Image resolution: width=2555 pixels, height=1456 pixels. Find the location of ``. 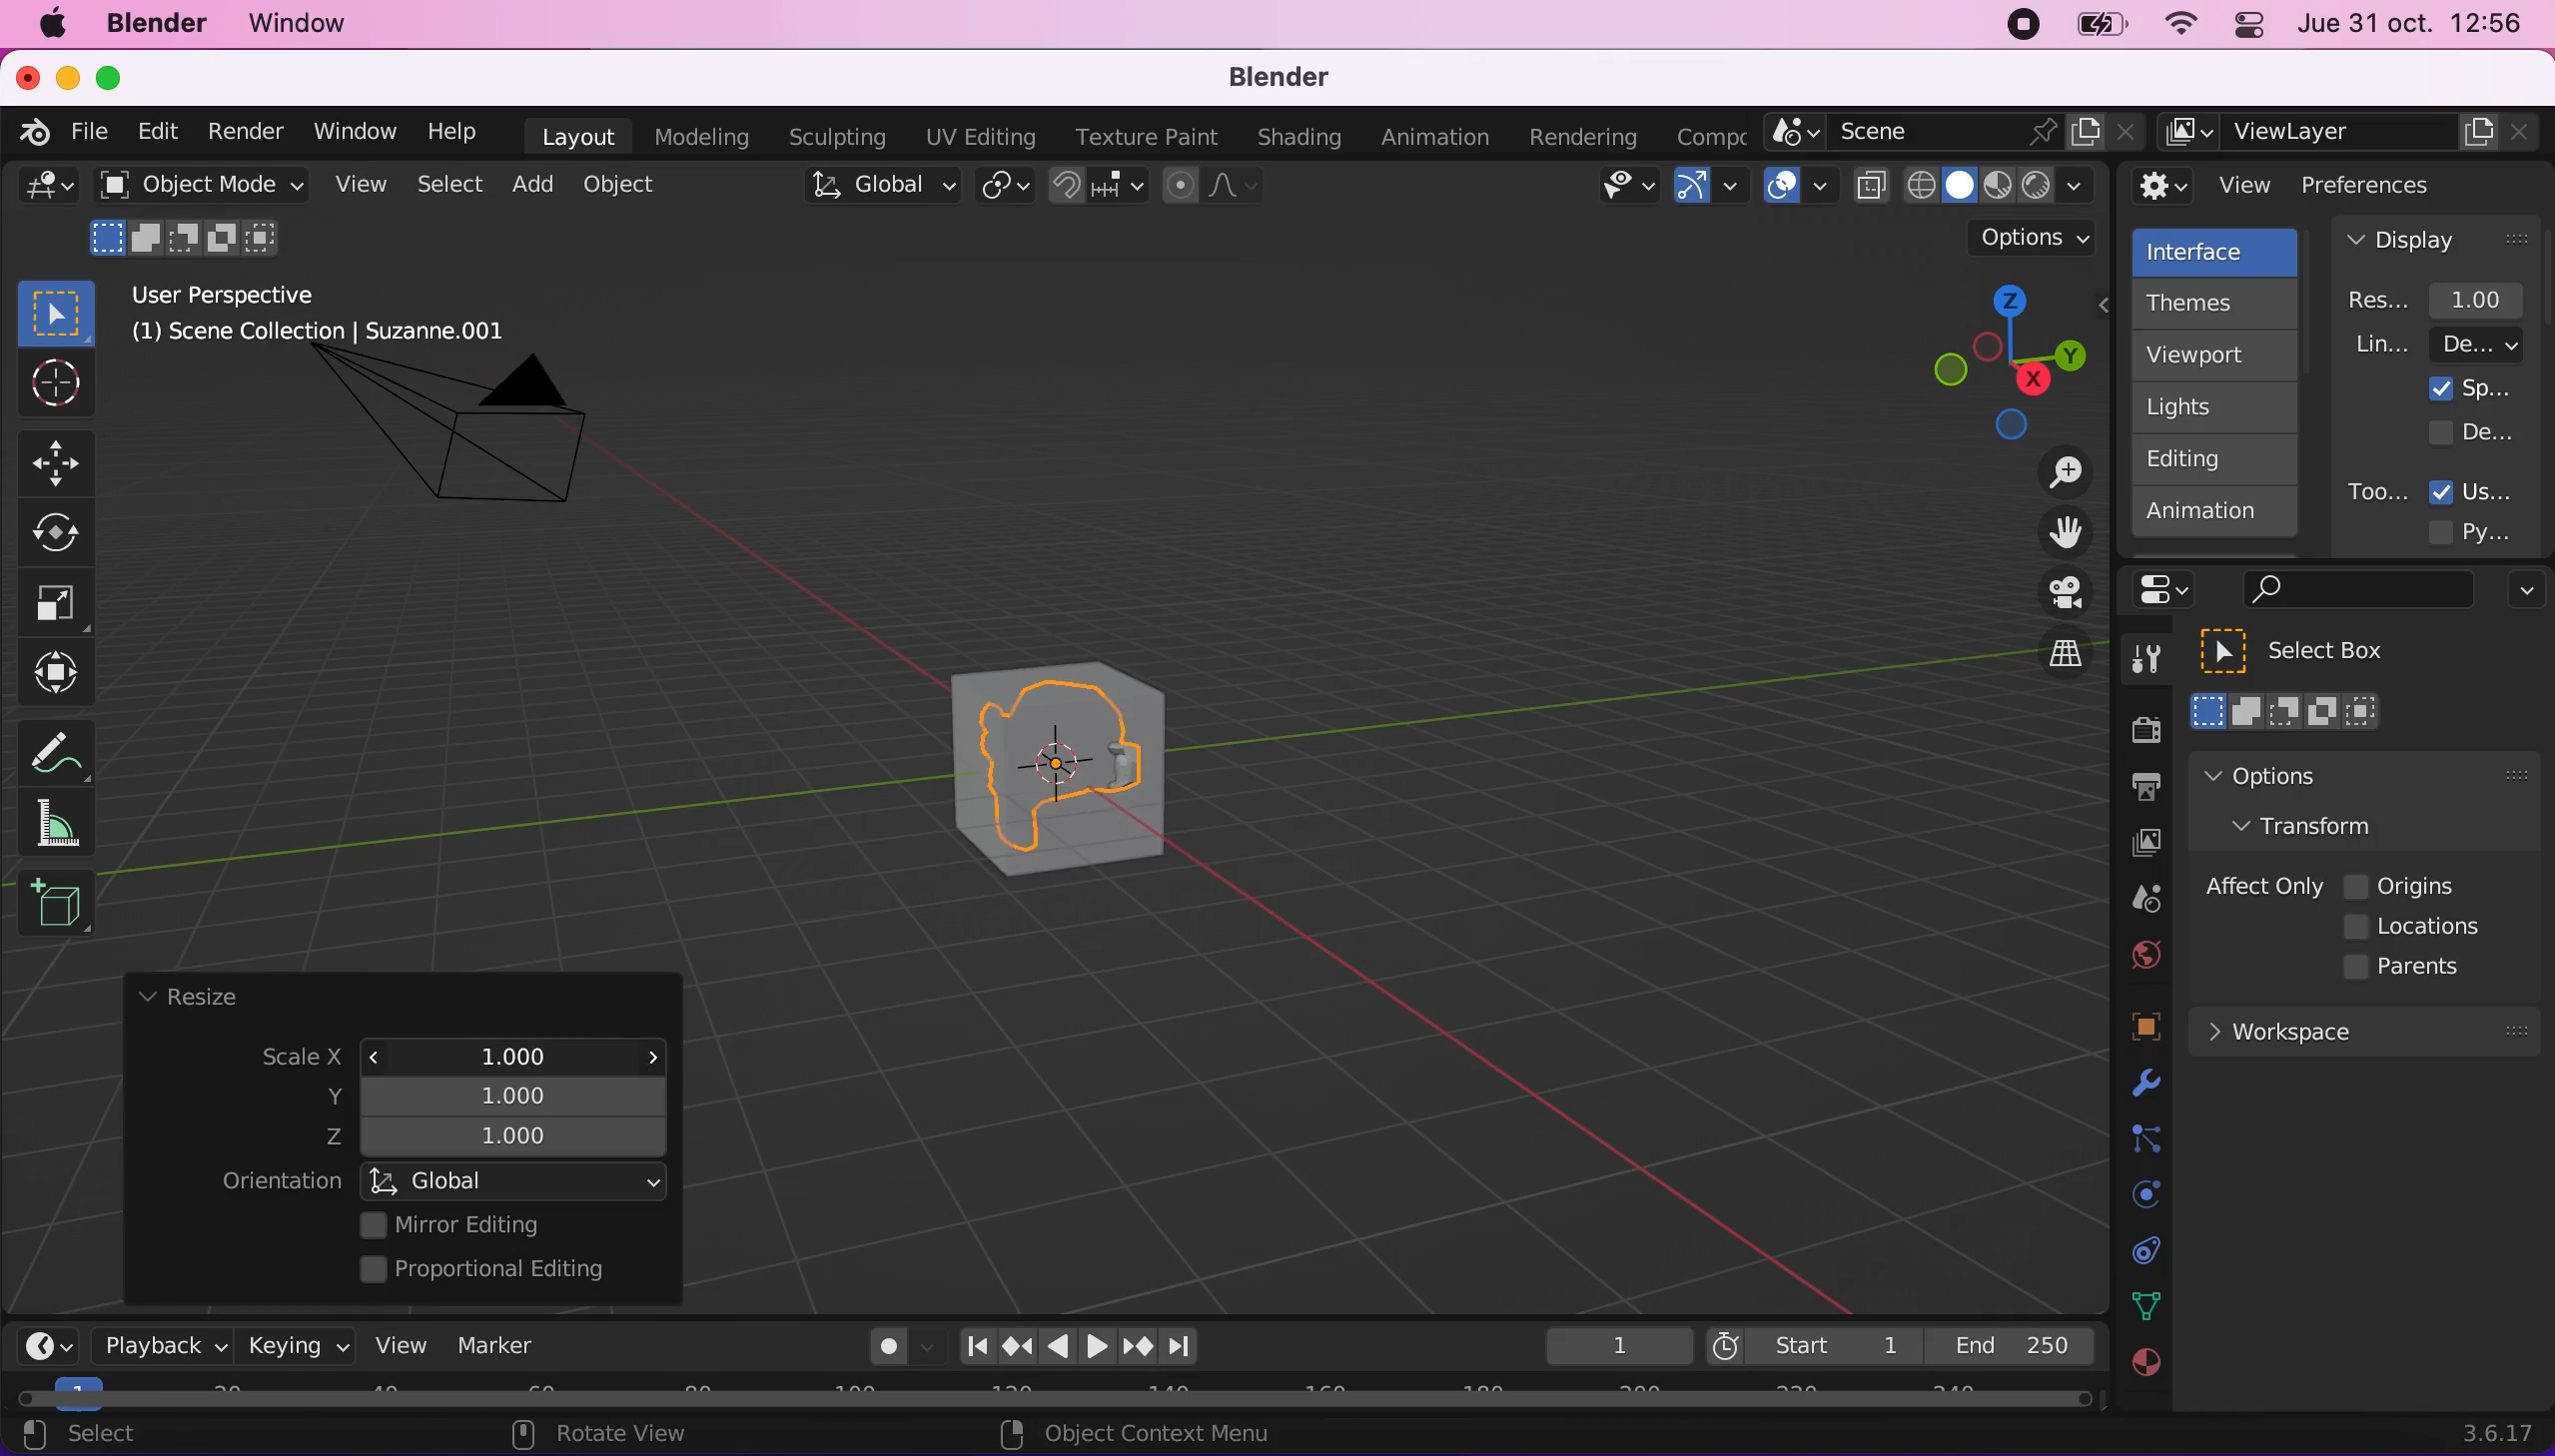

 is located at coordinates (67, 534).